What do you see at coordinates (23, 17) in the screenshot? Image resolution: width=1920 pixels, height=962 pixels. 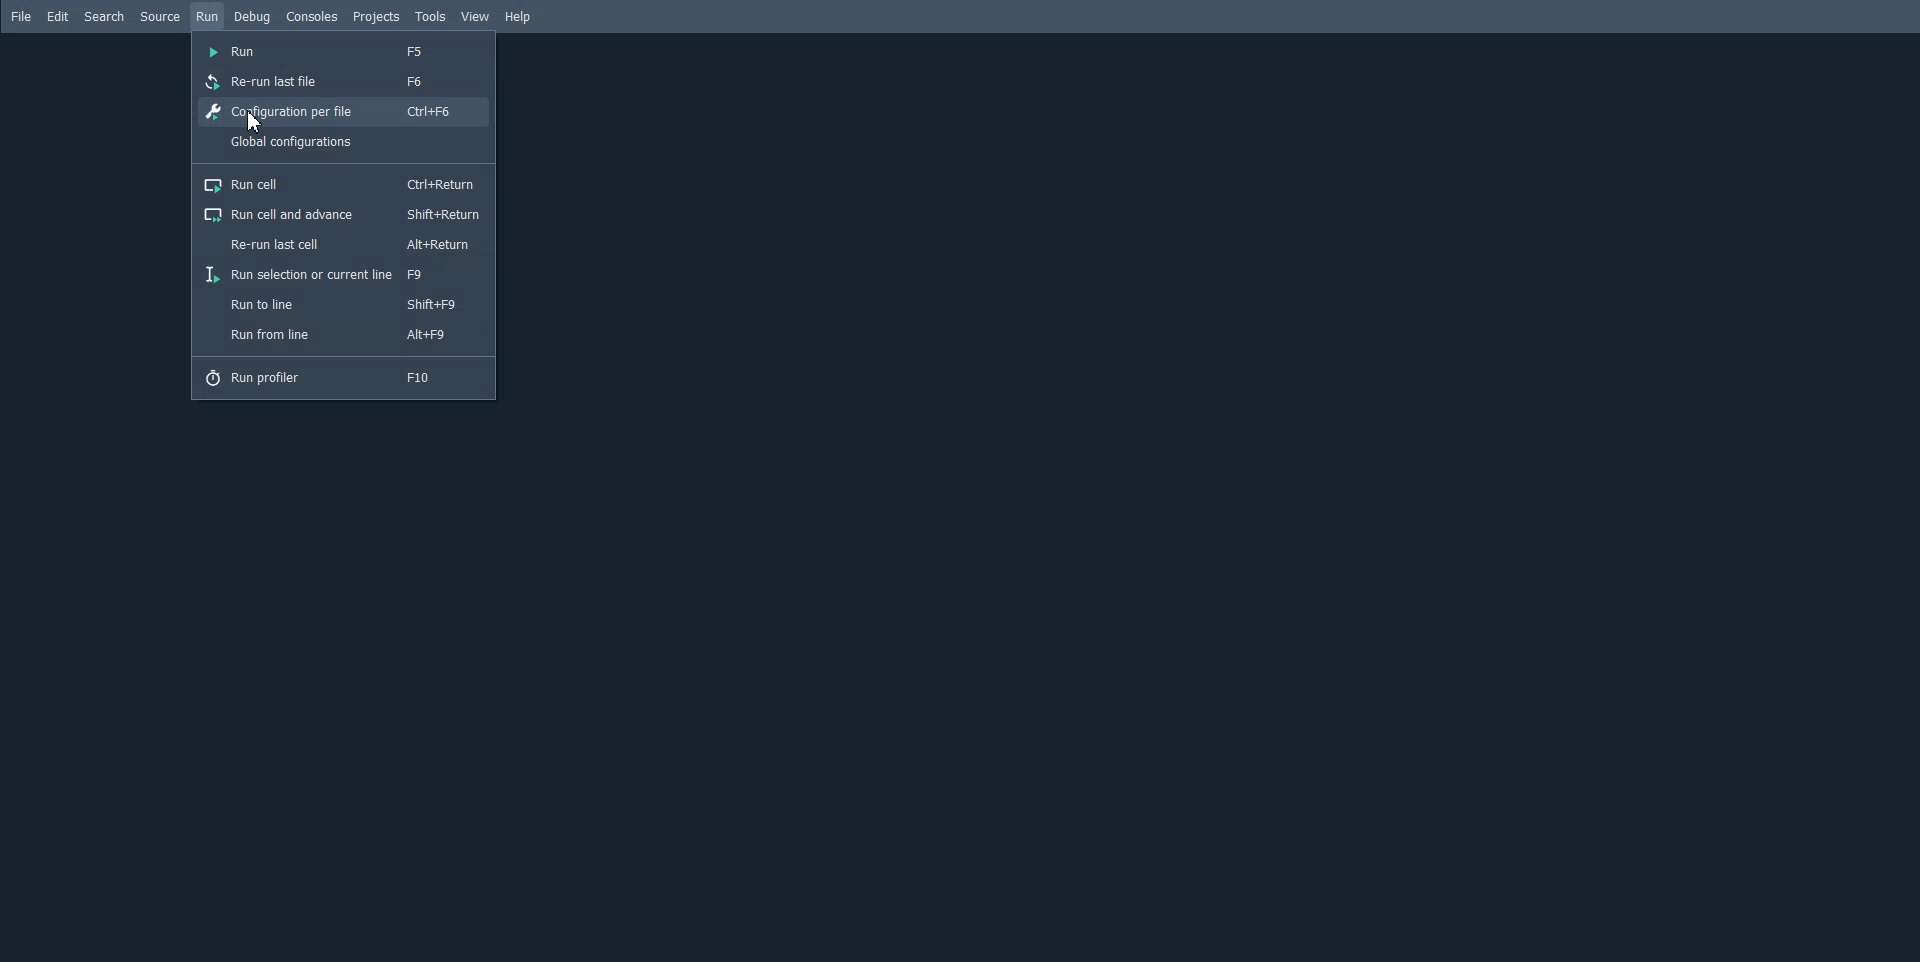 I see `File` at bounding box center [23, 17].